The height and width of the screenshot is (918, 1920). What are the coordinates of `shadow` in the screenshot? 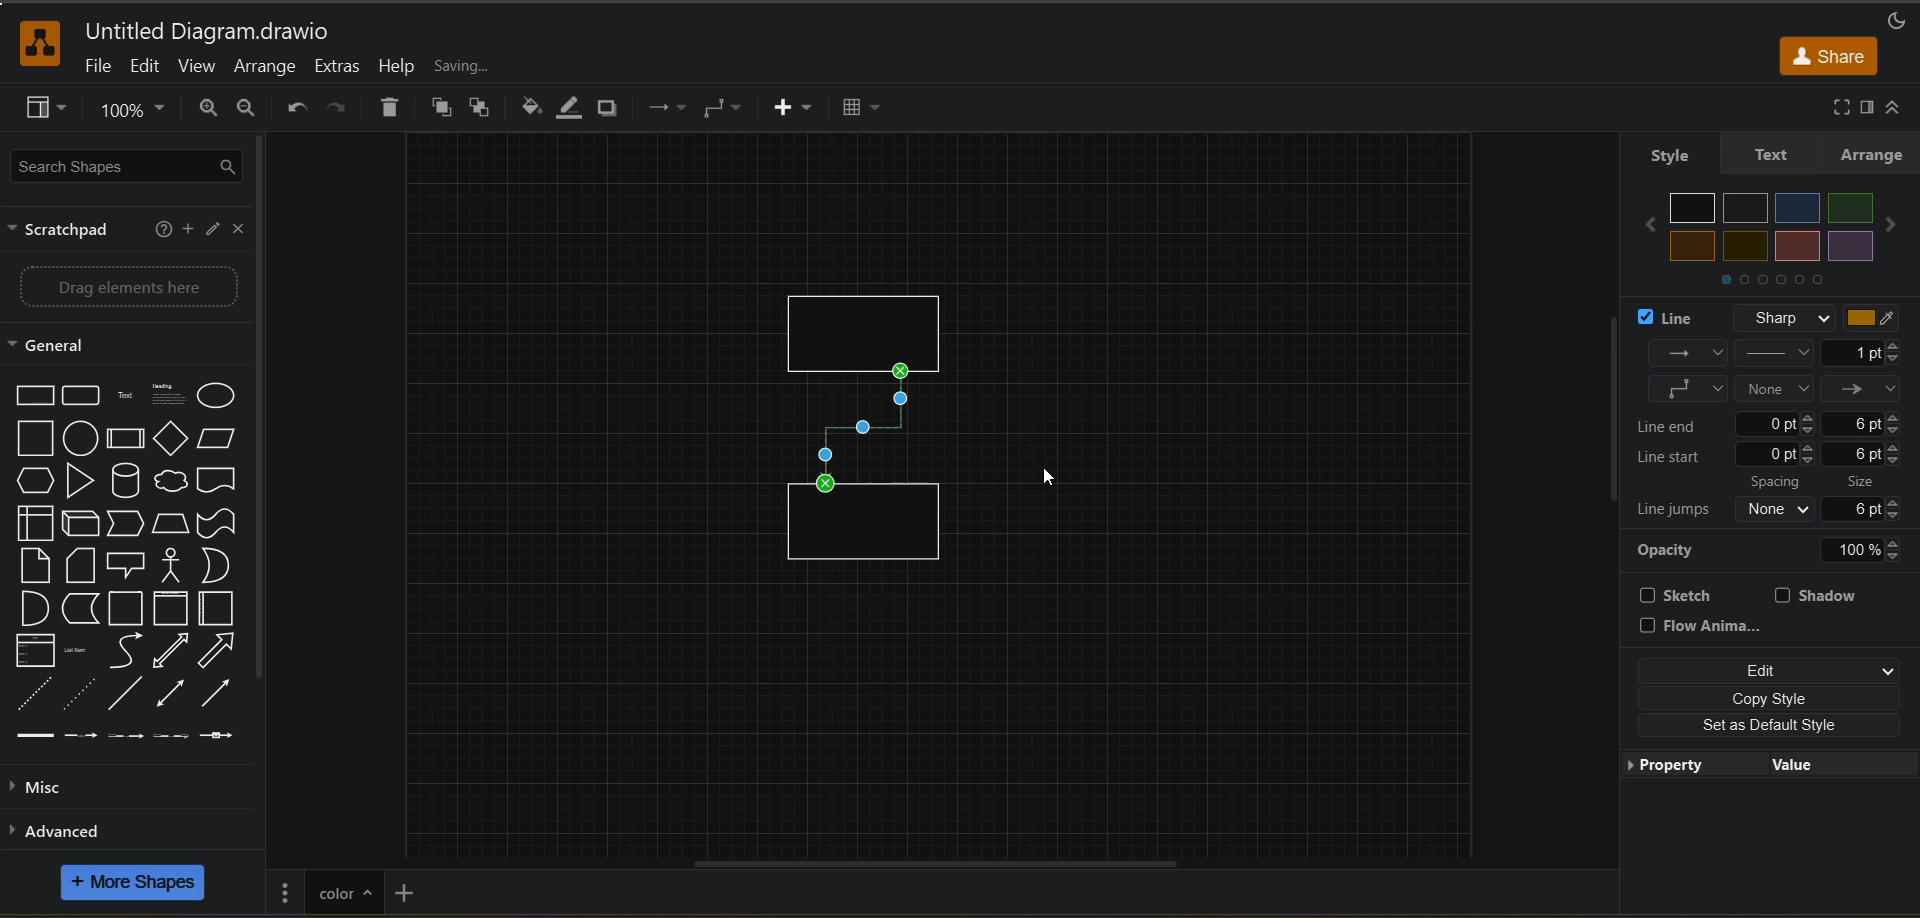 It's located at (1821, 595).